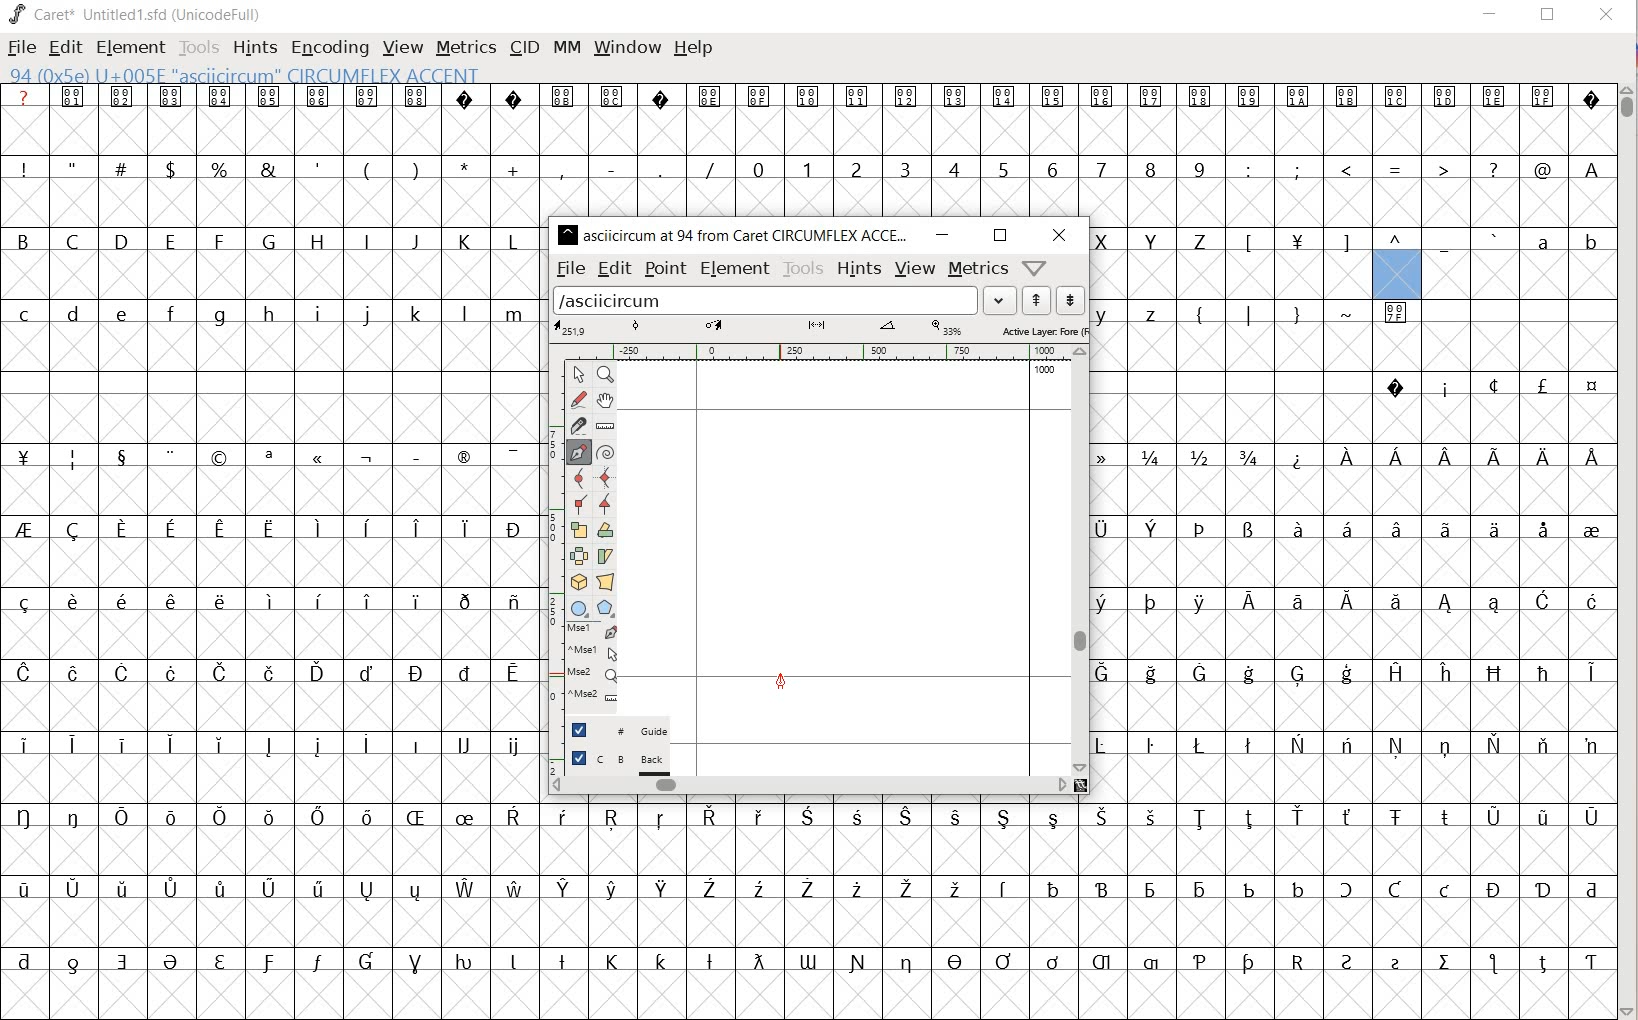  I want to click on METRICS, so click(466, 48).